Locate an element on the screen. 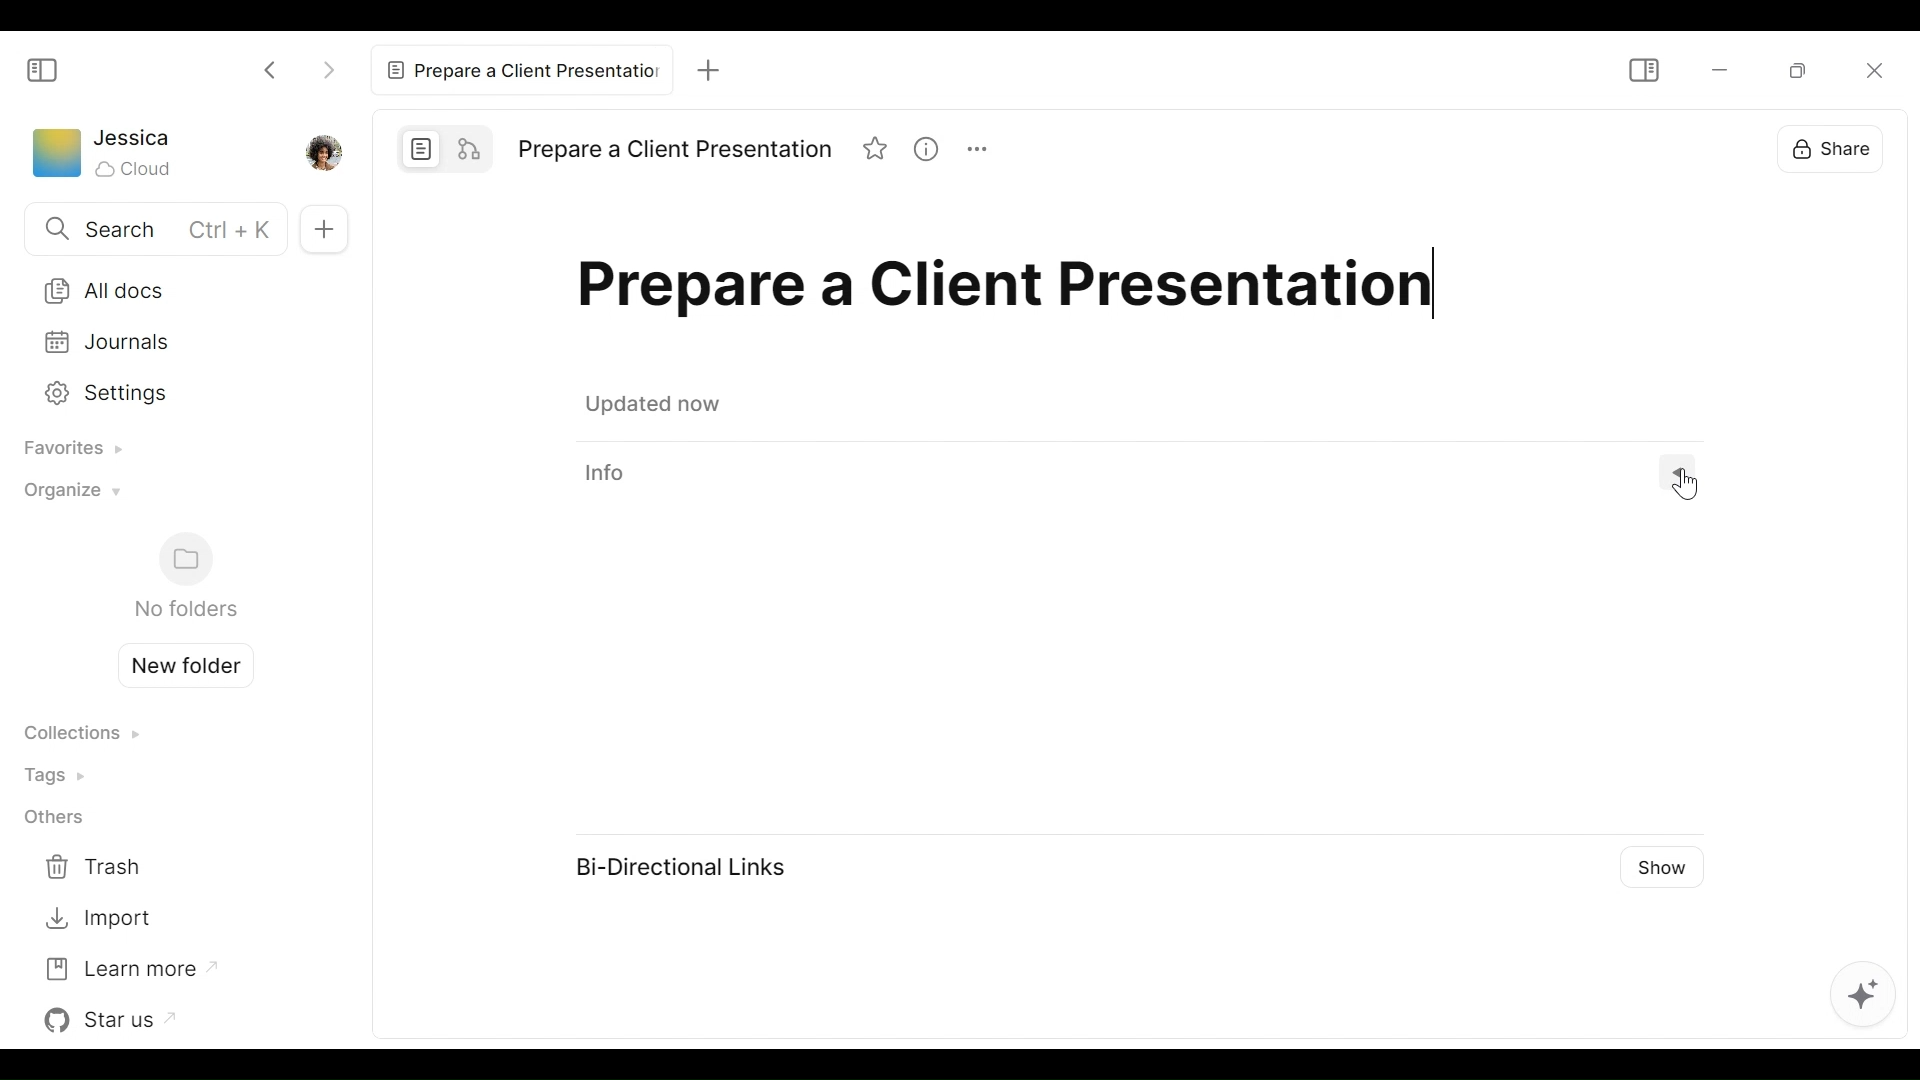 The image size is (1920, 1080). Cursor is located at coordinates (1690, 485).